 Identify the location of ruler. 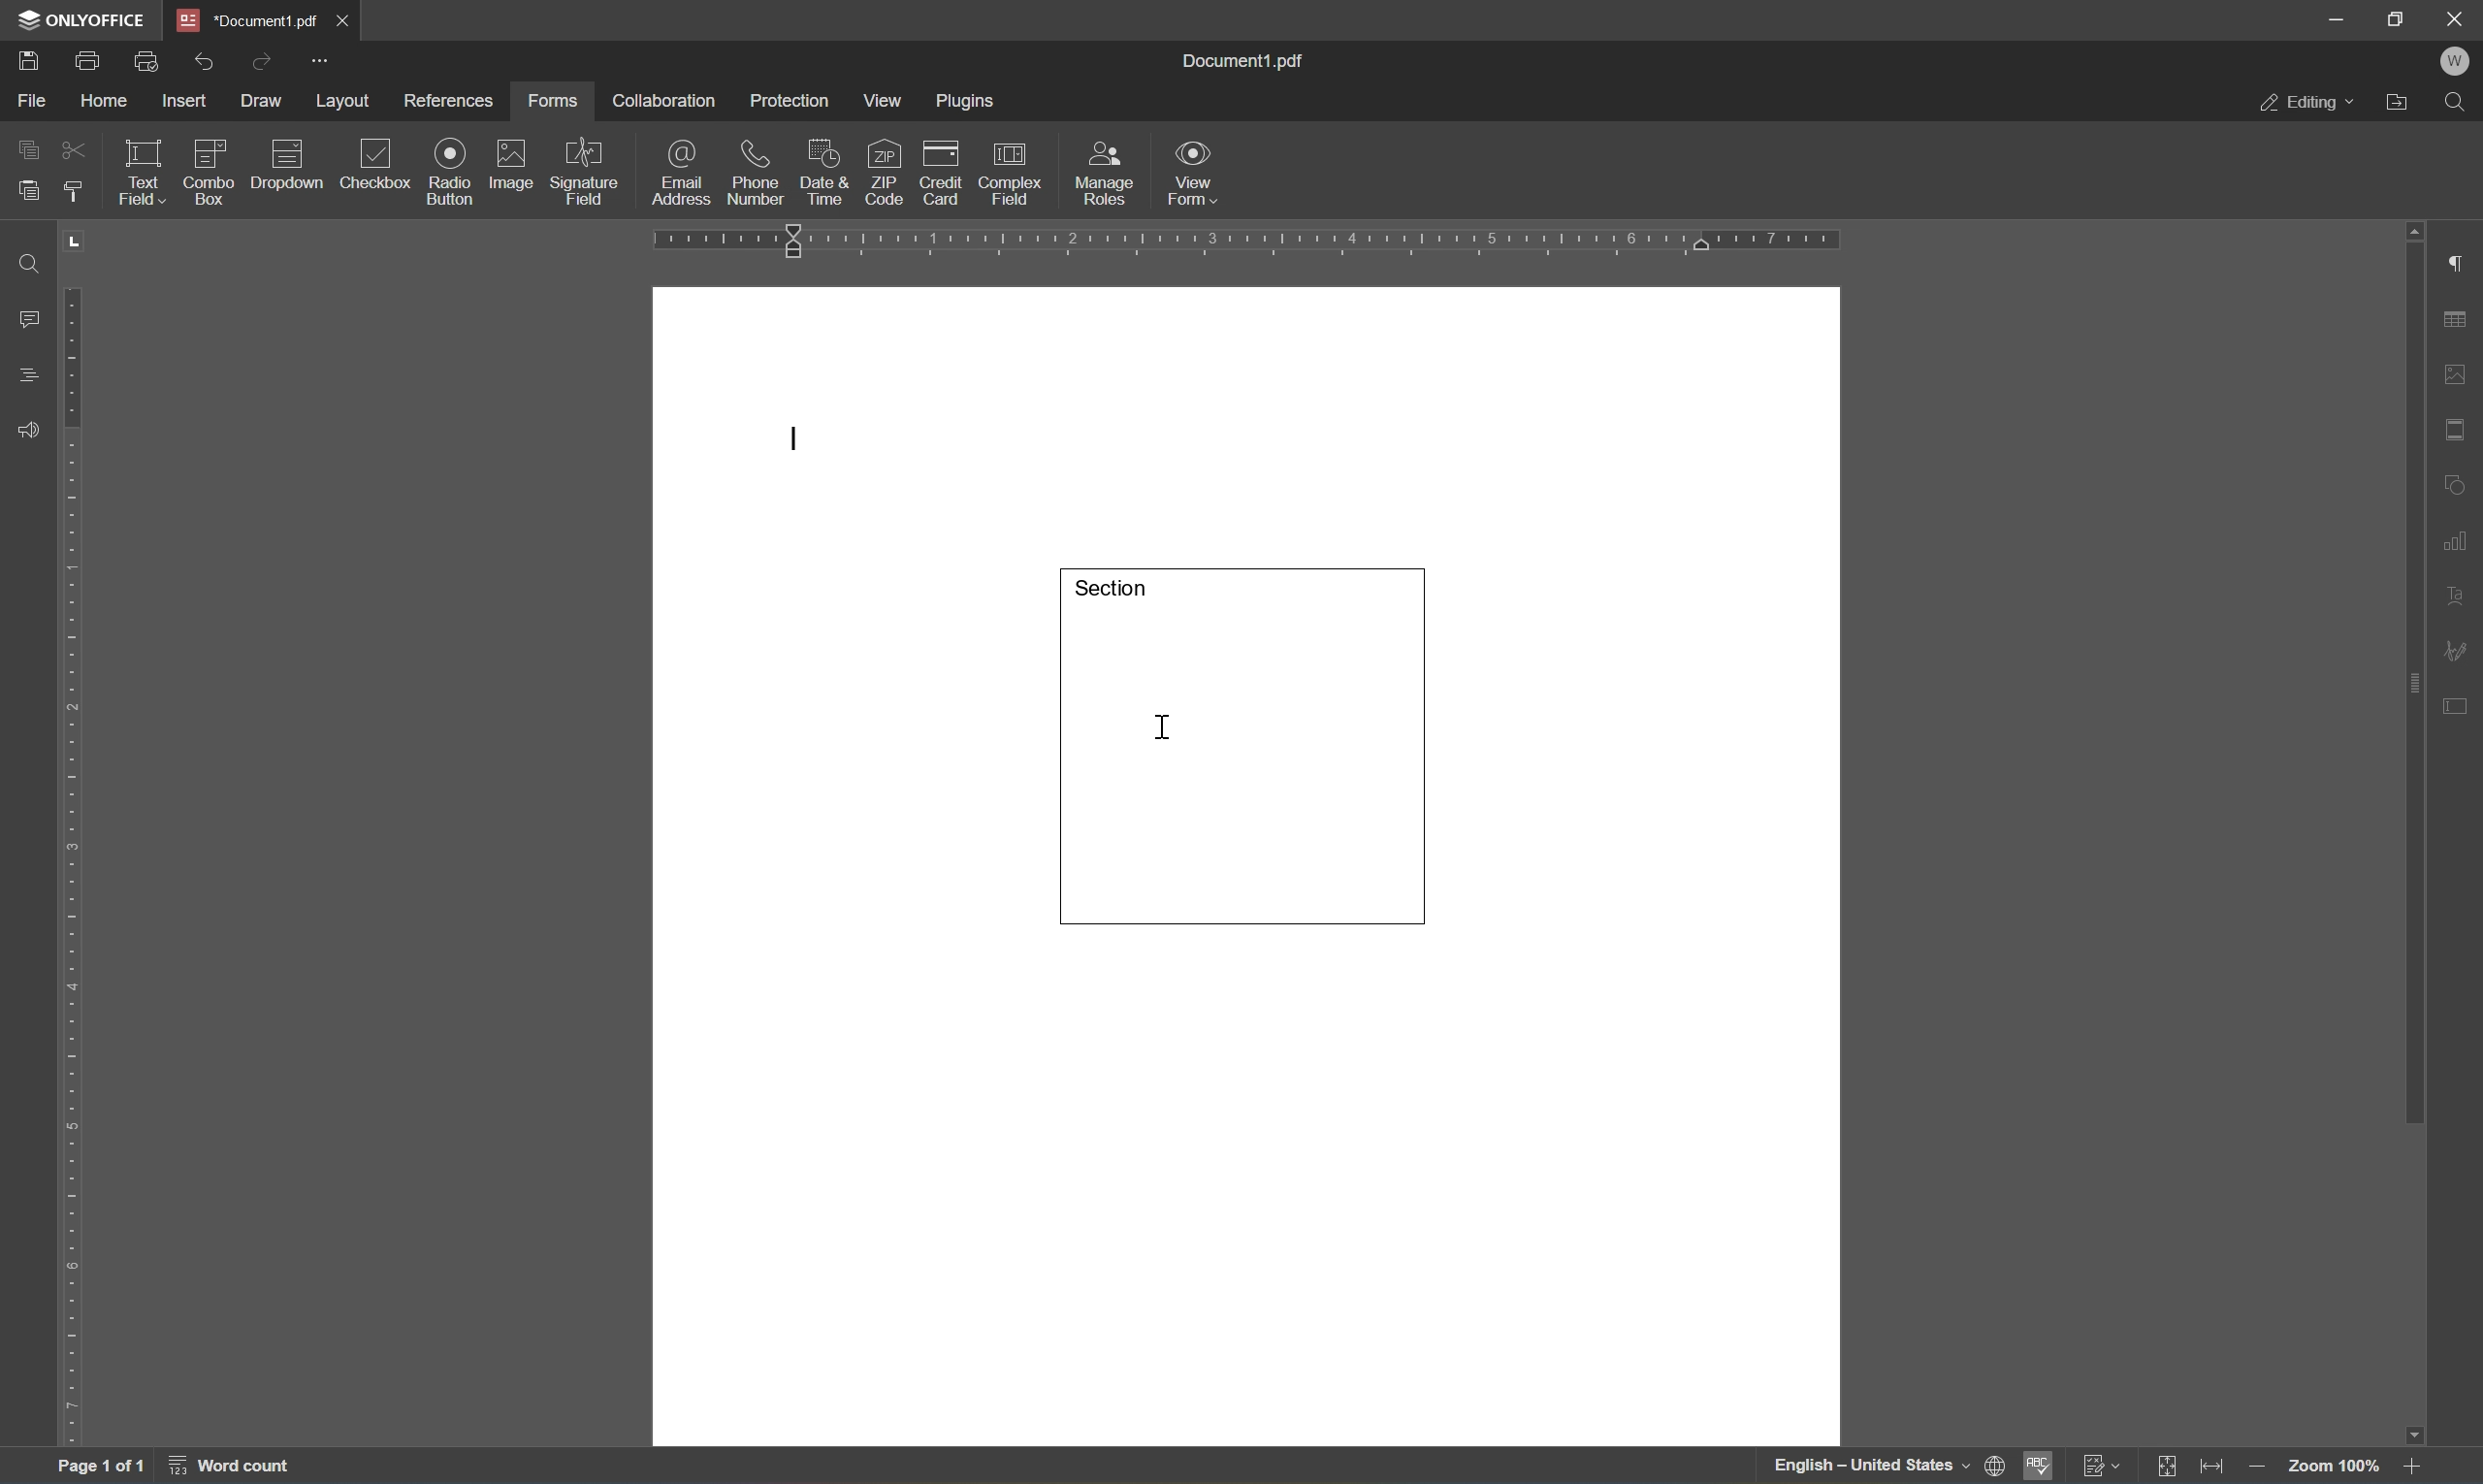
(76, 868).